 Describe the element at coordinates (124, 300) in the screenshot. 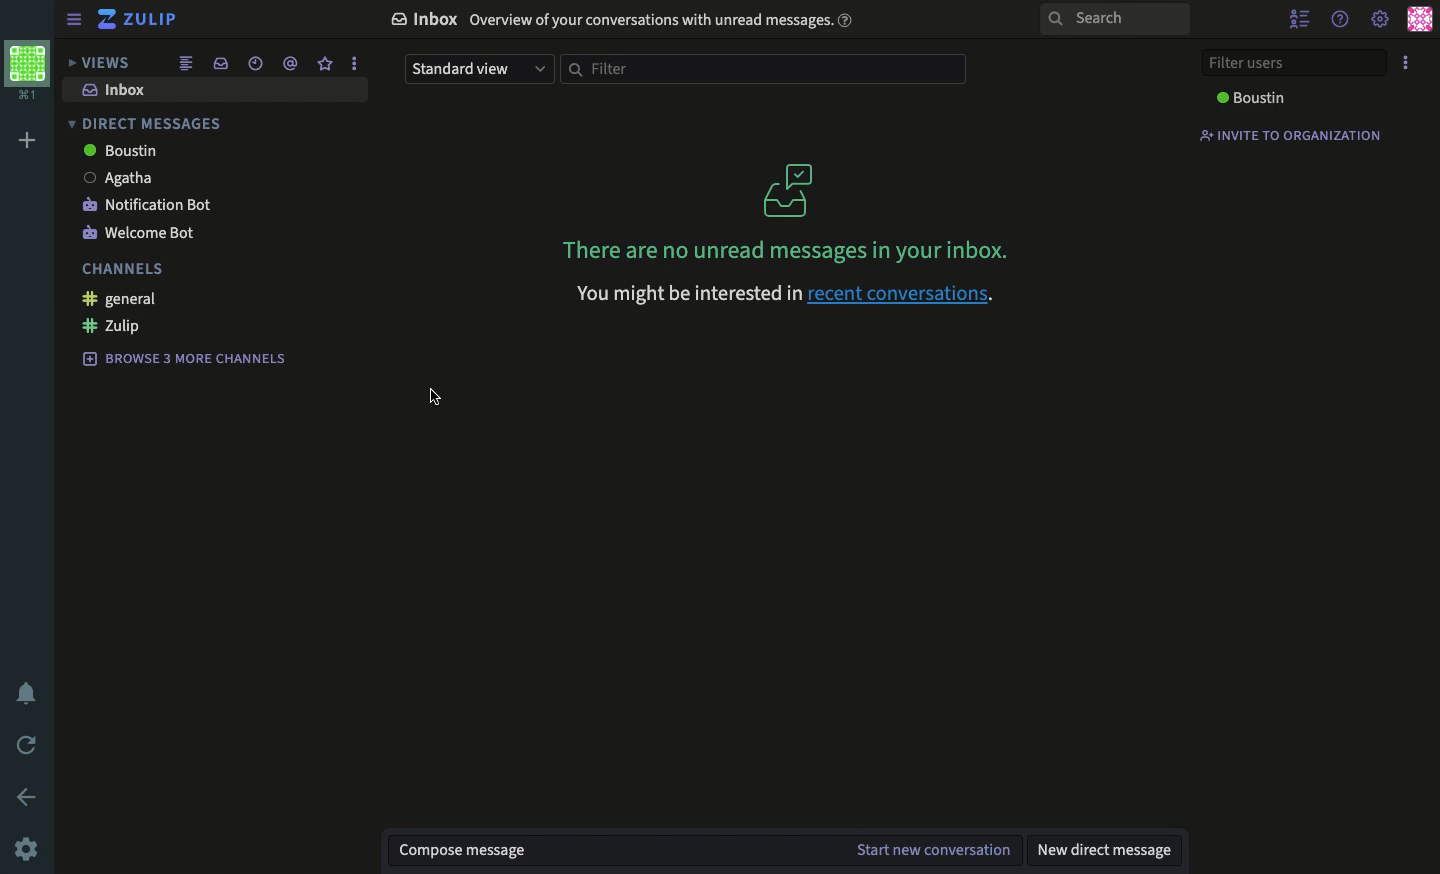

I see `general` at that location.